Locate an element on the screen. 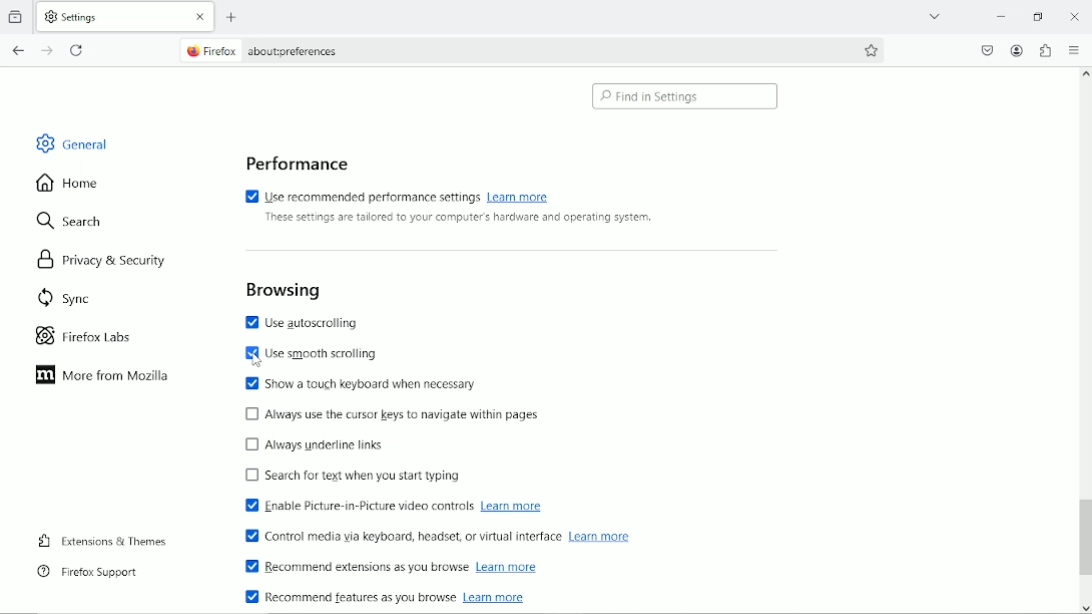  scroll up is located at coordinates (1084, 75).